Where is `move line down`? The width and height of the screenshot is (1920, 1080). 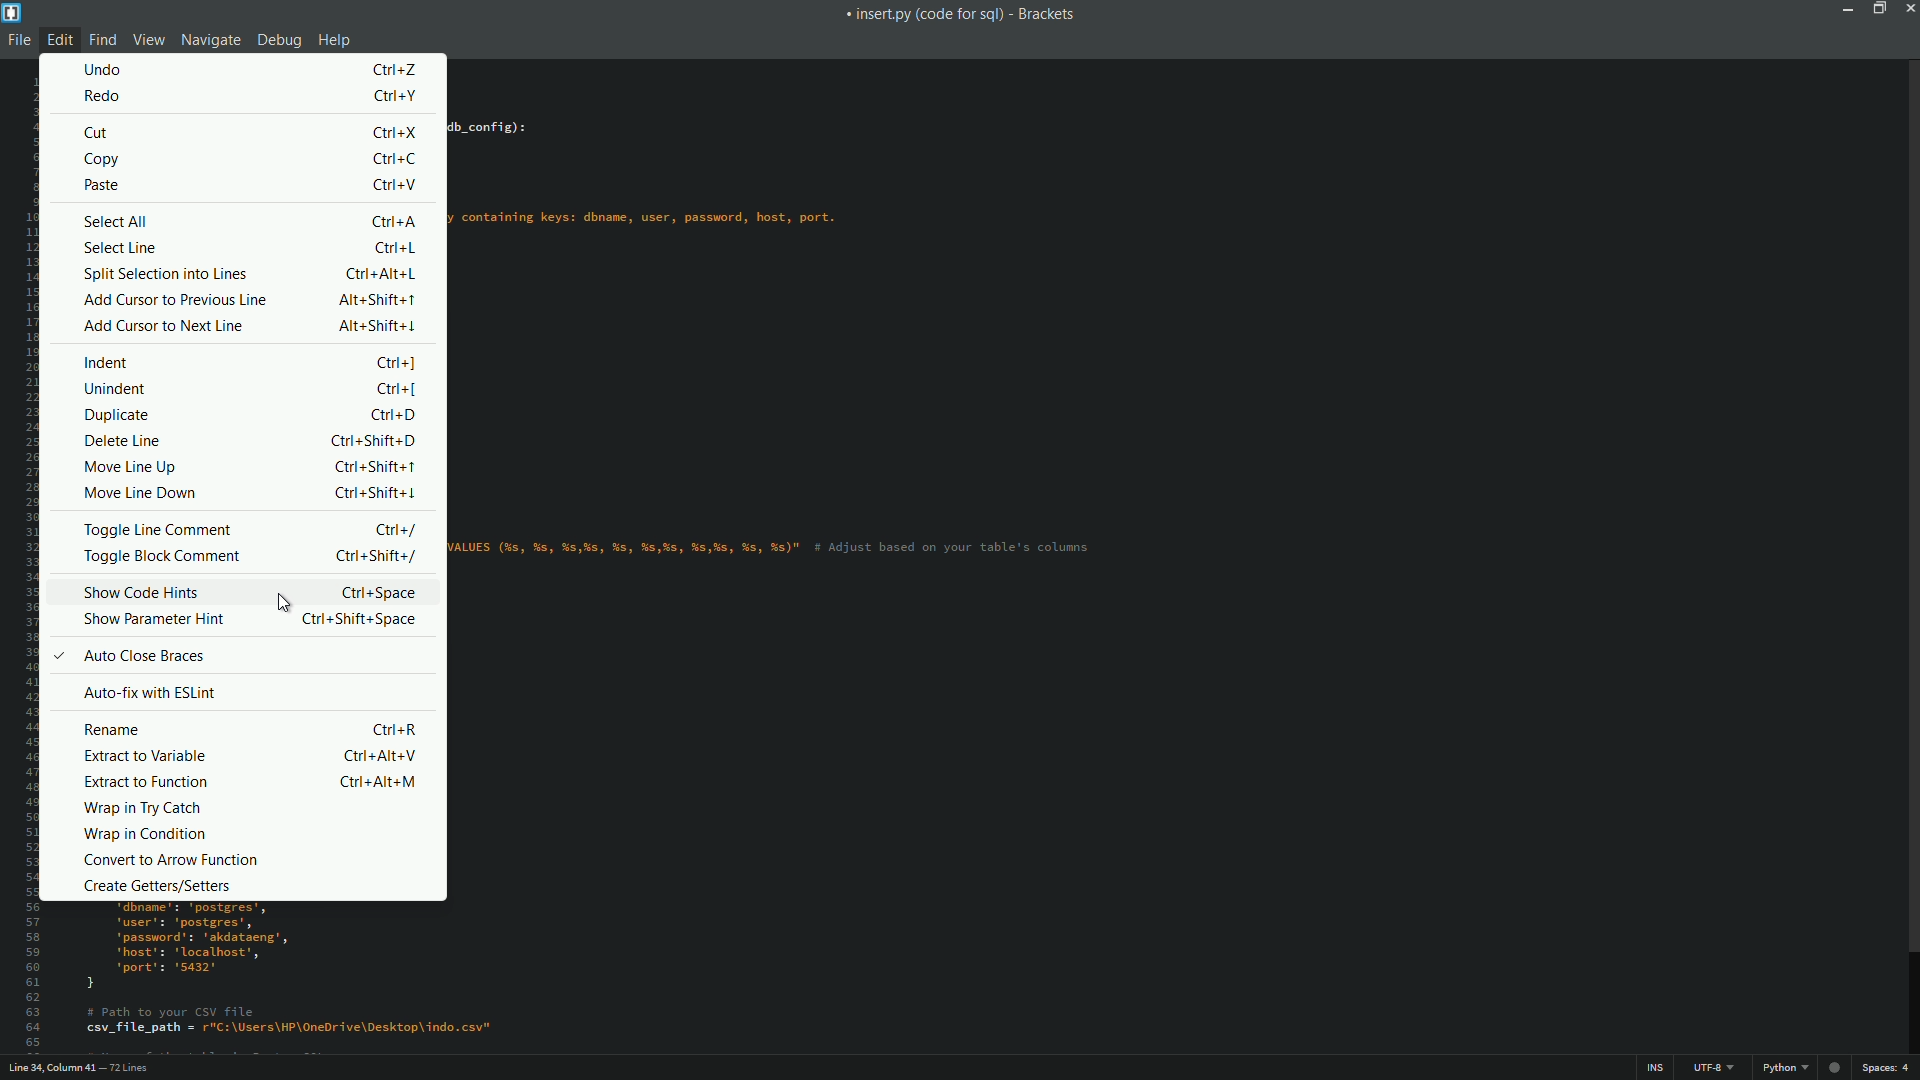 move line down is located at coordinates (142, 496).